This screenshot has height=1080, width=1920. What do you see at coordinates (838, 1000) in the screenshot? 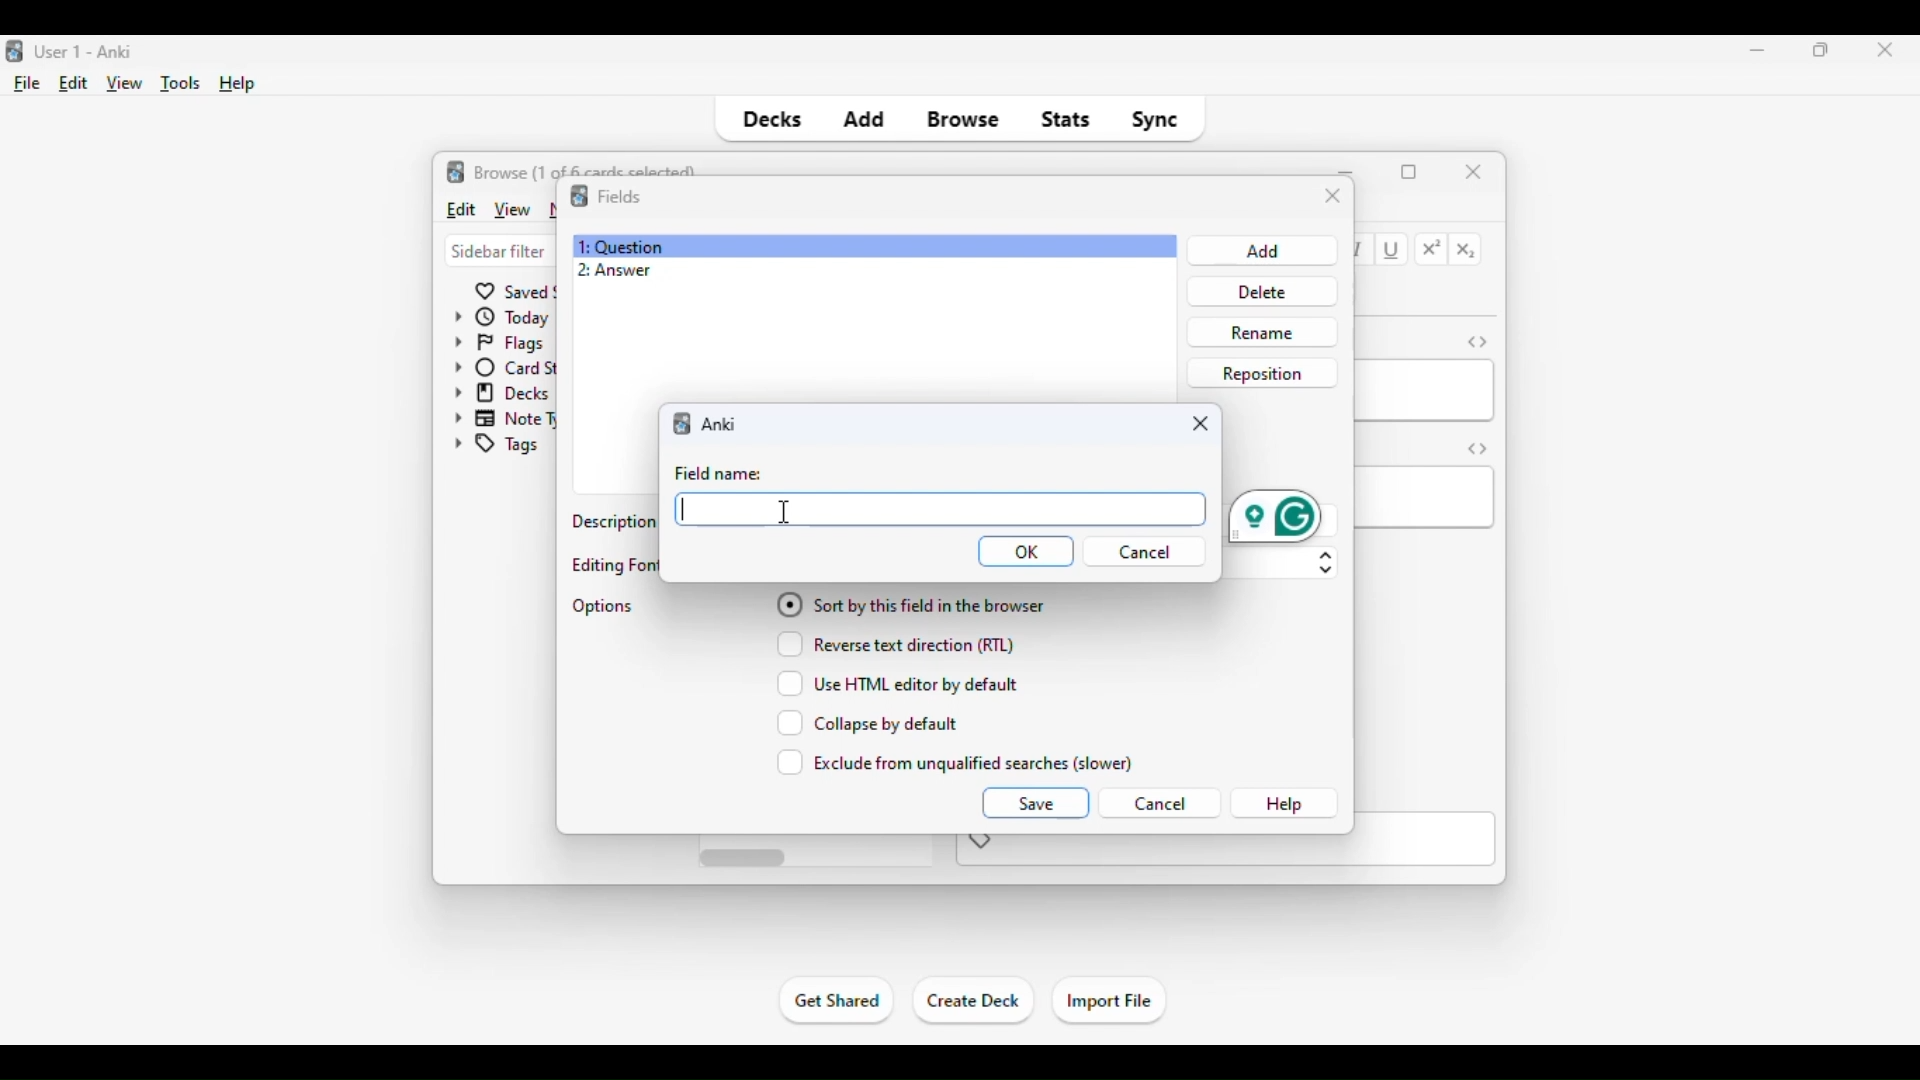
I see `get shared` at bounding box center [838, 1000].